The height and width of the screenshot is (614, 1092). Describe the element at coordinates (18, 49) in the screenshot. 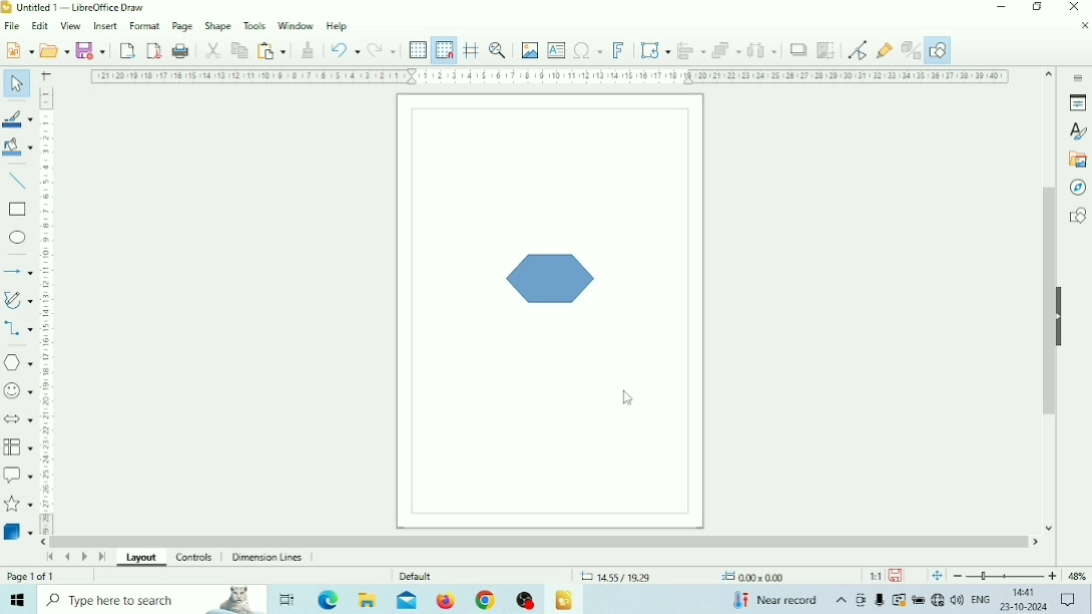

I see `New` at that location.